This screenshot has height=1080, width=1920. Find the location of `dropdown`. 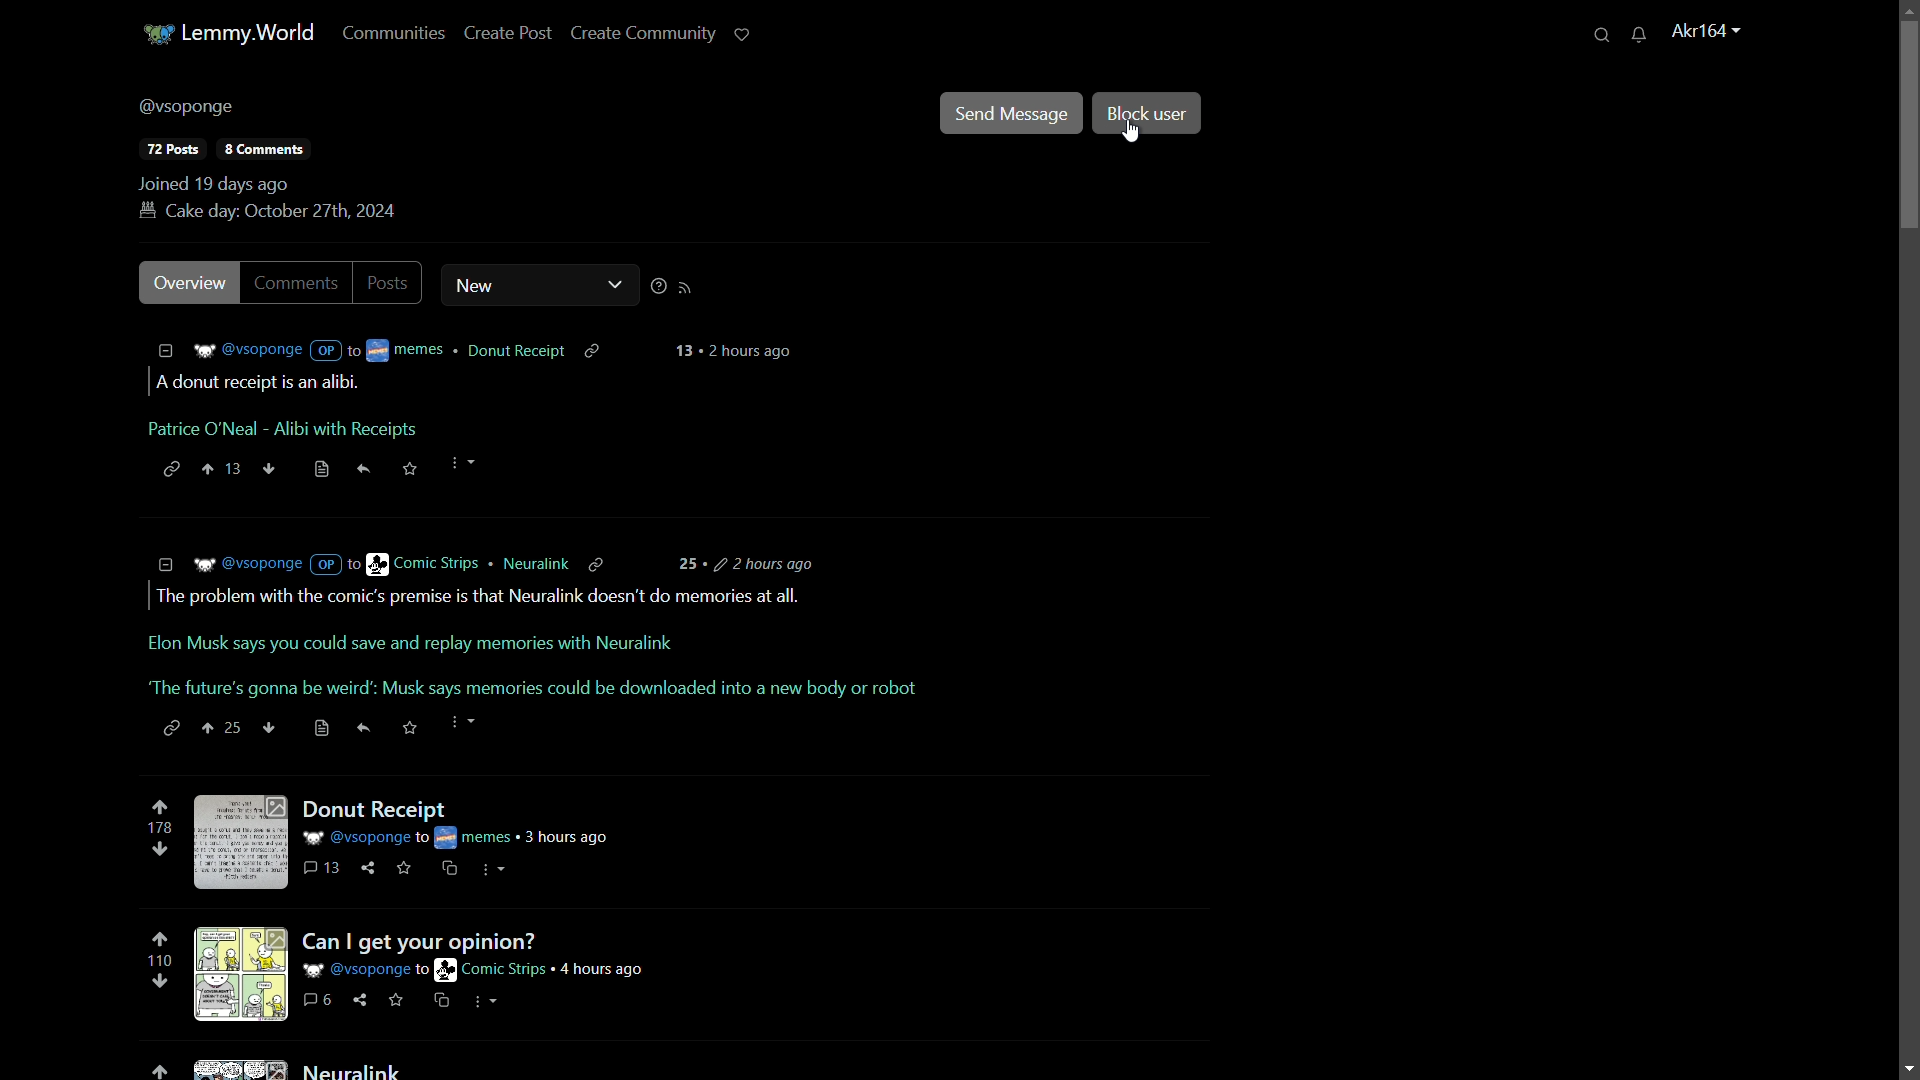

dropdown is located at coordinates (616, 285).